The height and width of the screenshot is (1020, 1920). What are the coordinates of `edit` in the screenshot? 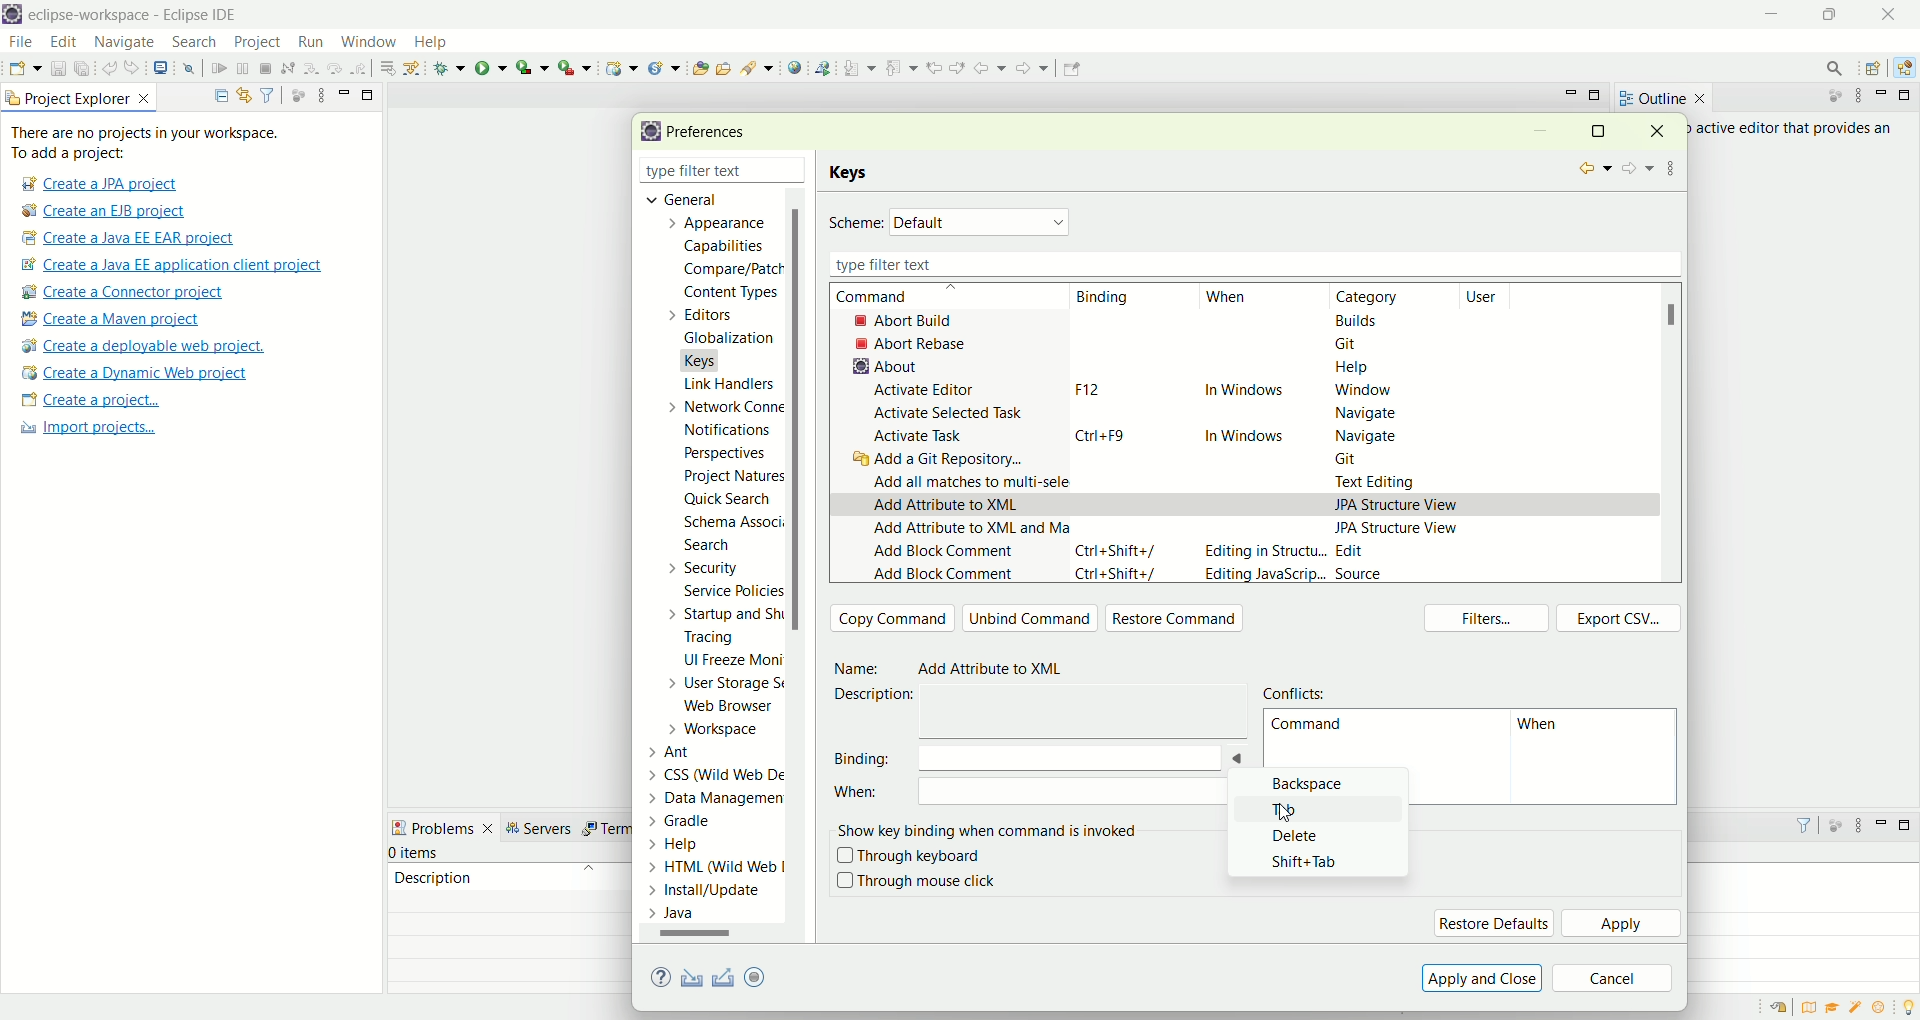 It's located at (61, 43).